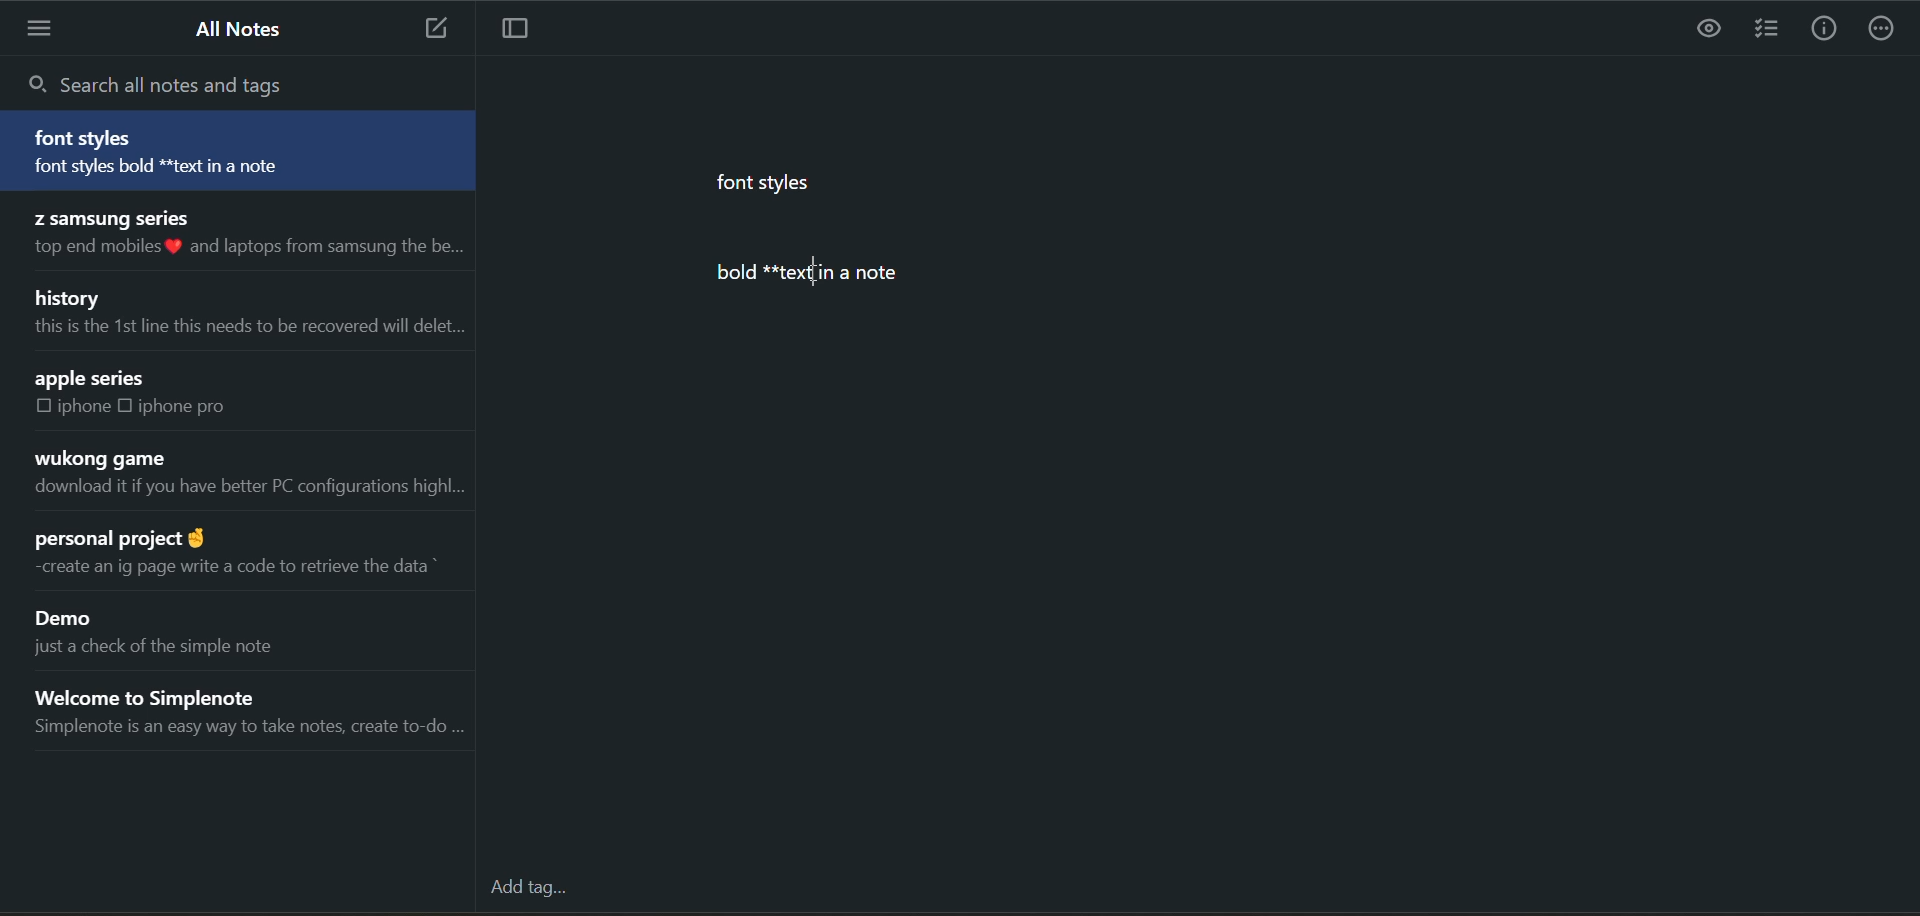  I want to click on iphone, so click(86, 407).